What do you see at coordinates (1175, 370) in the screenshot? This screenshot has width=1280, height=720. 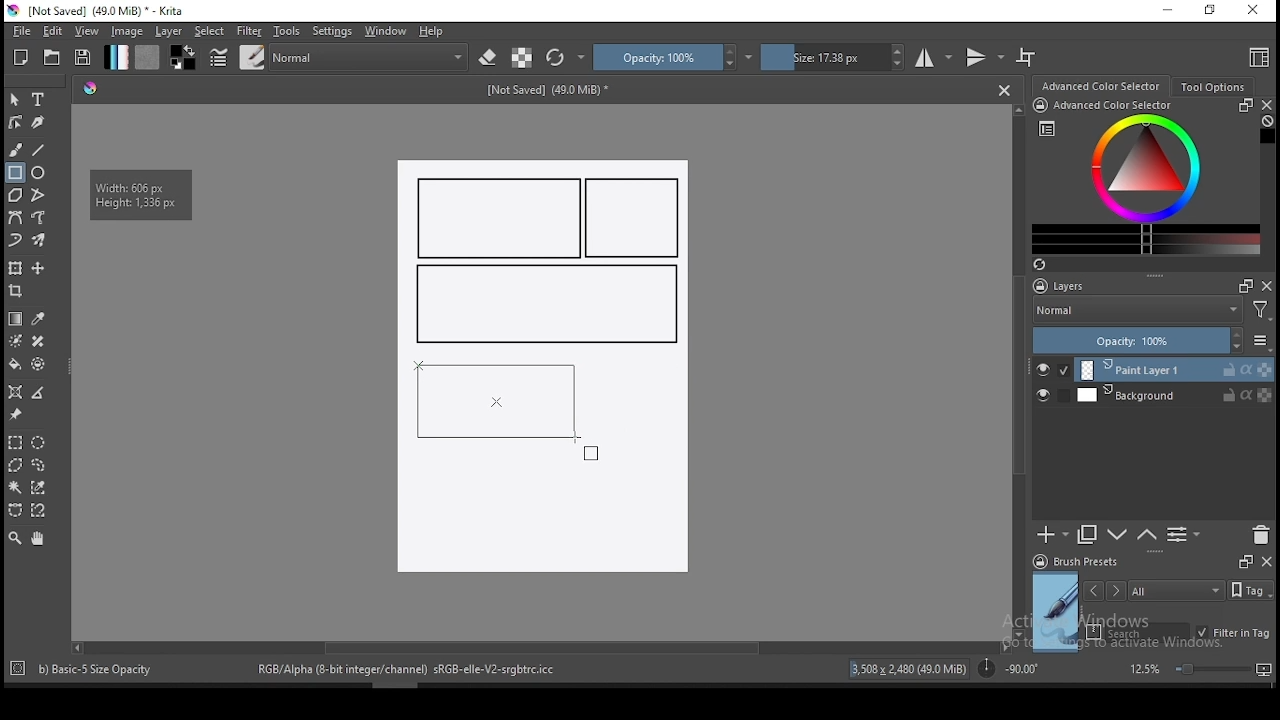 I see `layer` at bounding box center [1175, 370].